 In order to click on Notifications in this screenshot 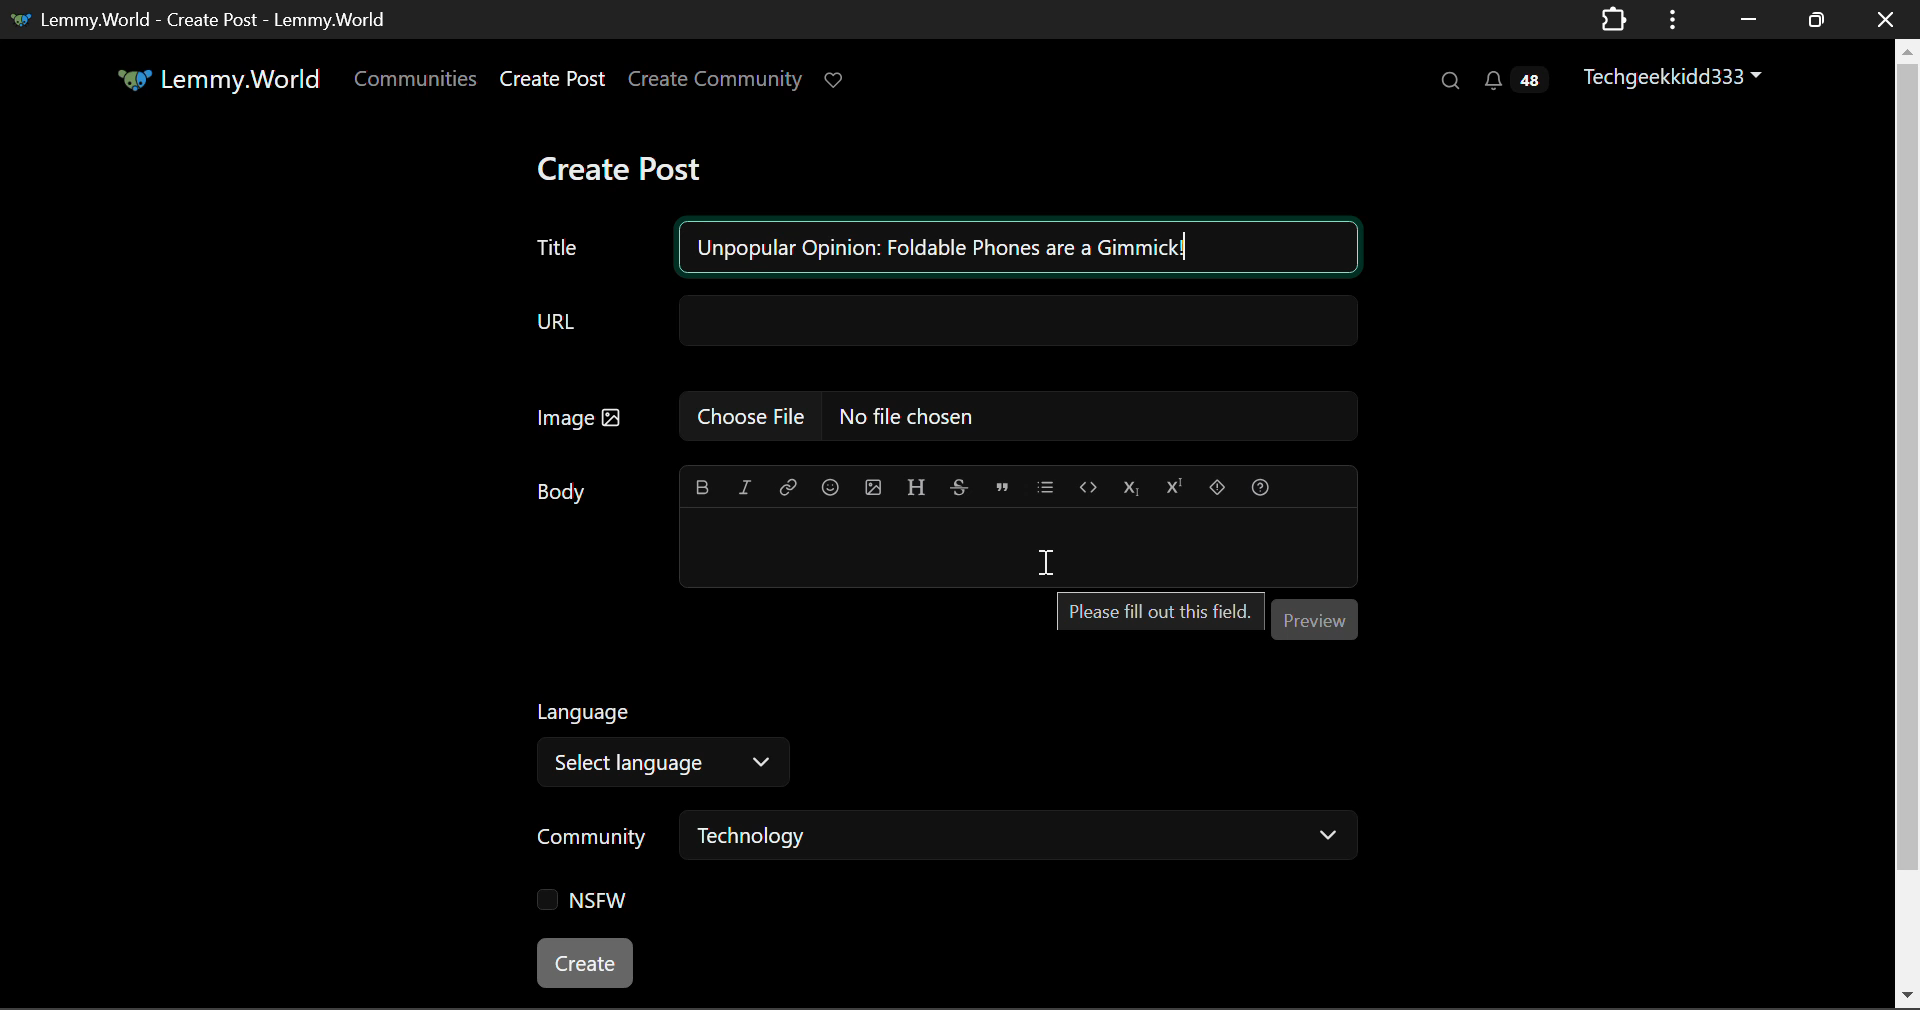, I will do `click(1514, 80)`.